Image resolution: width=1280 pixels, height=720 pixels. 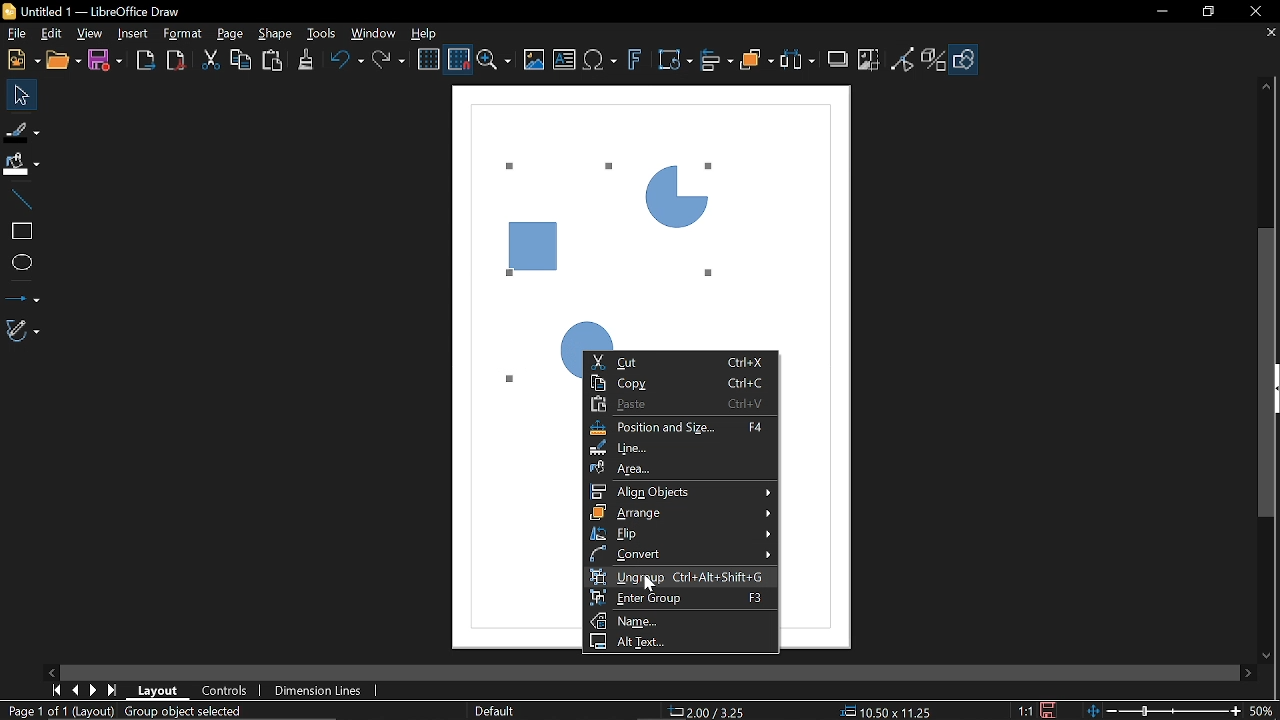 What do you see at coordinates (680, 512) in the screenshot?
I see `Arrange` at bounding box center [680, 512].